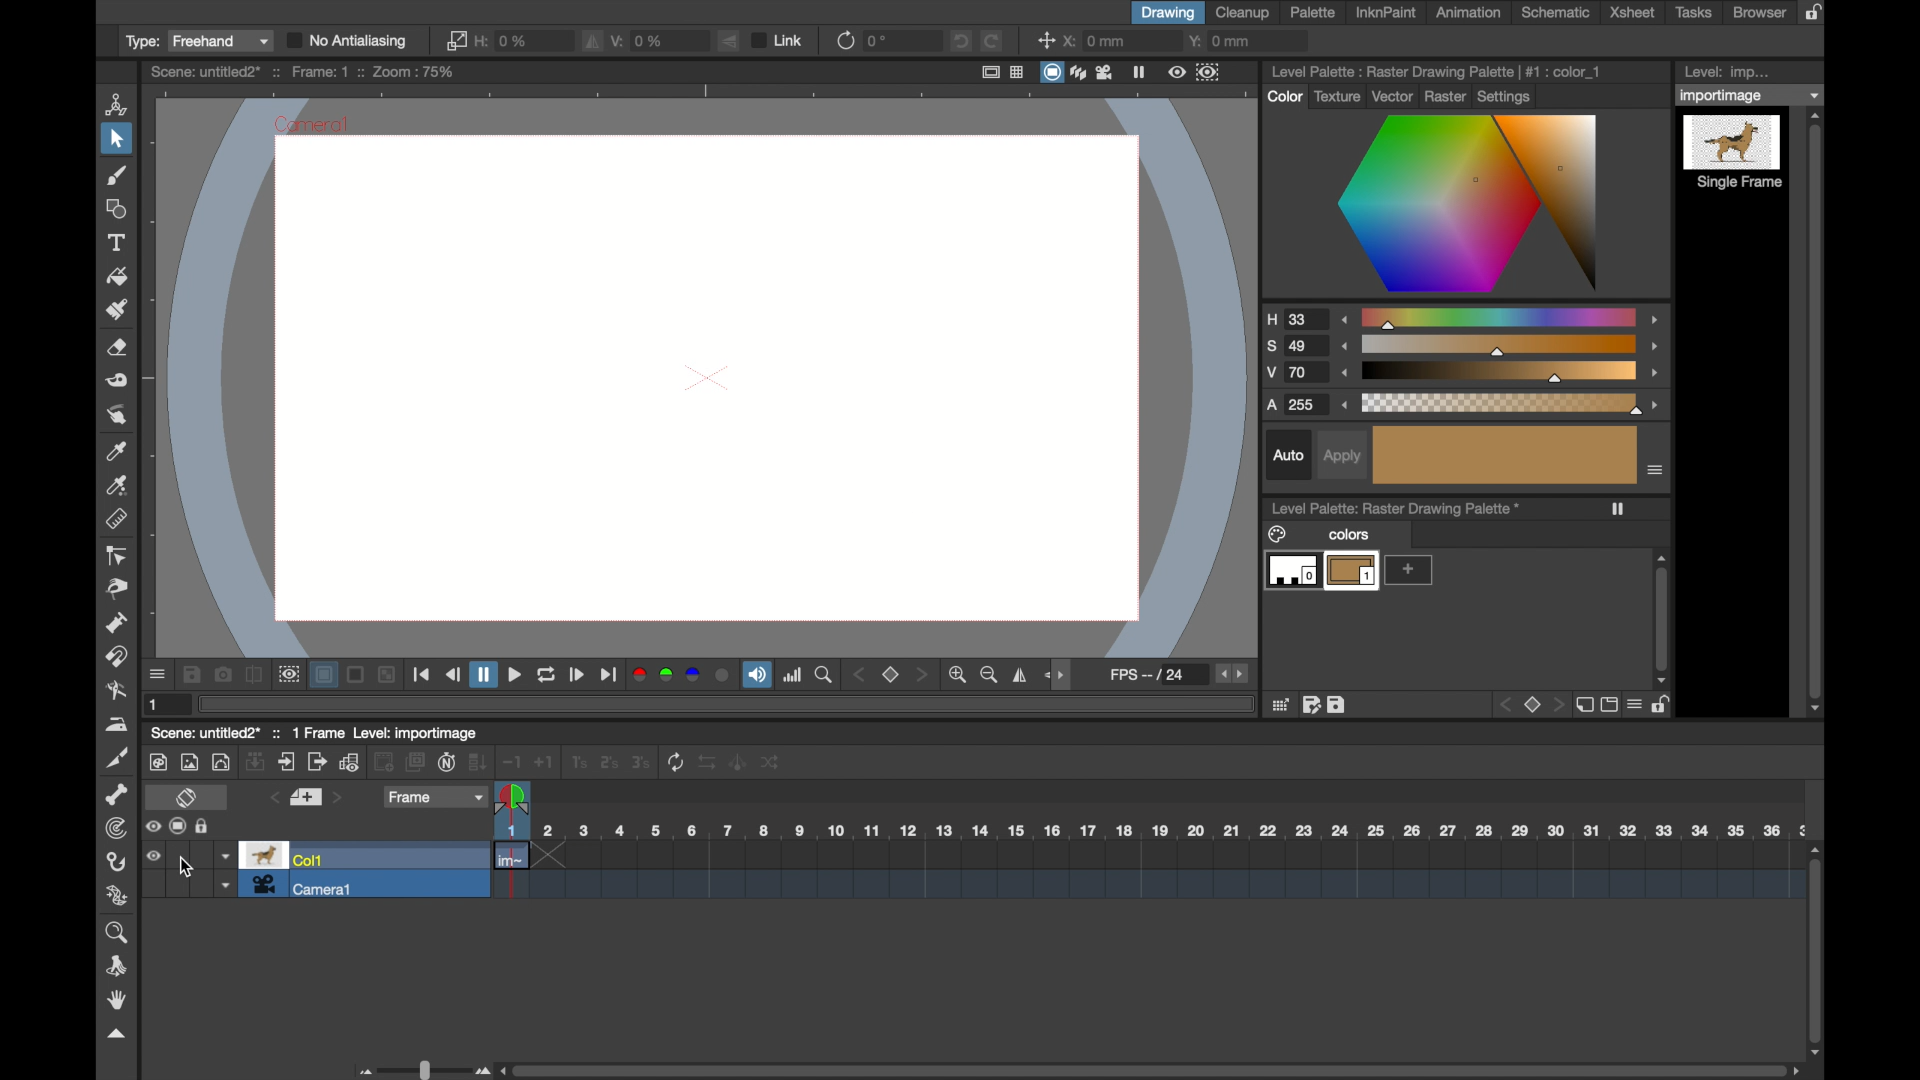 The width and height of the screenshot is (1920, 1080). Describe the element at coordinates (116, 242) in the screenshot. I see `type tool` at that location.